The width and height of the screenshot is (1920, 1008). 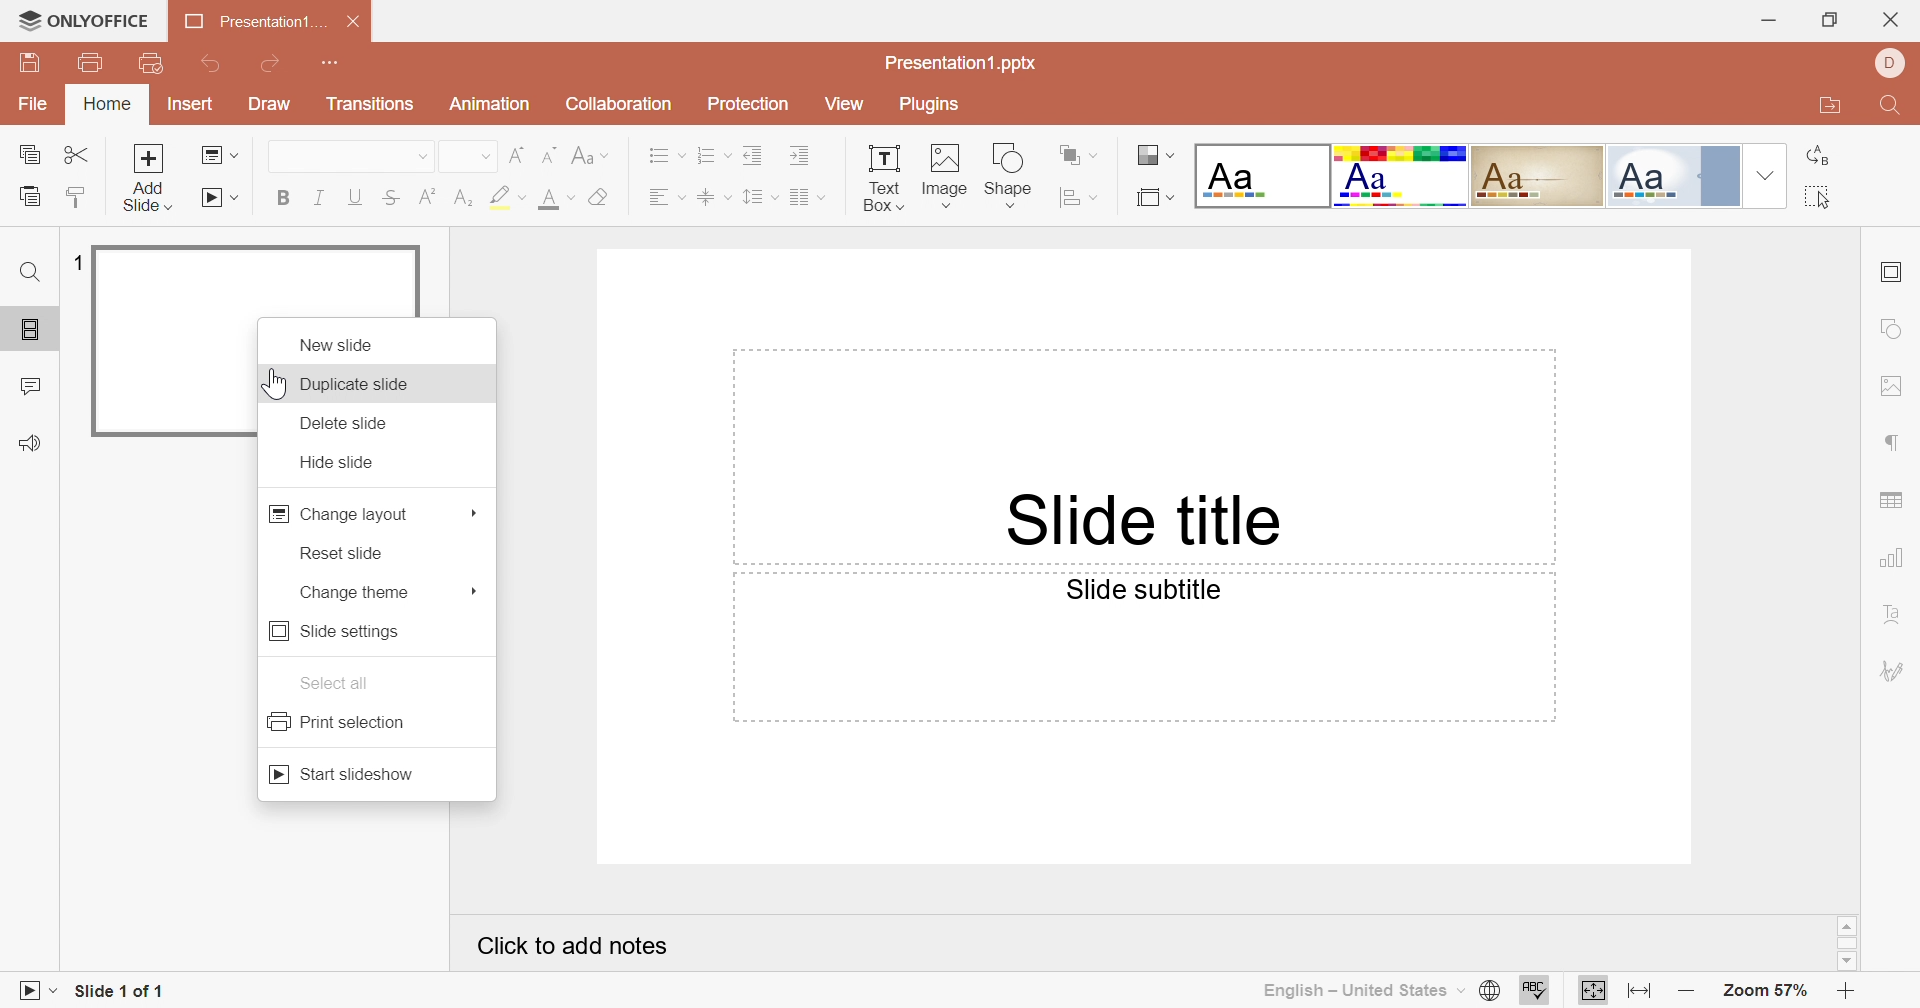 What do you see at coordinates (147, 157) in the screenshot?
I see `Add slide` at bounding box center [147, 157].